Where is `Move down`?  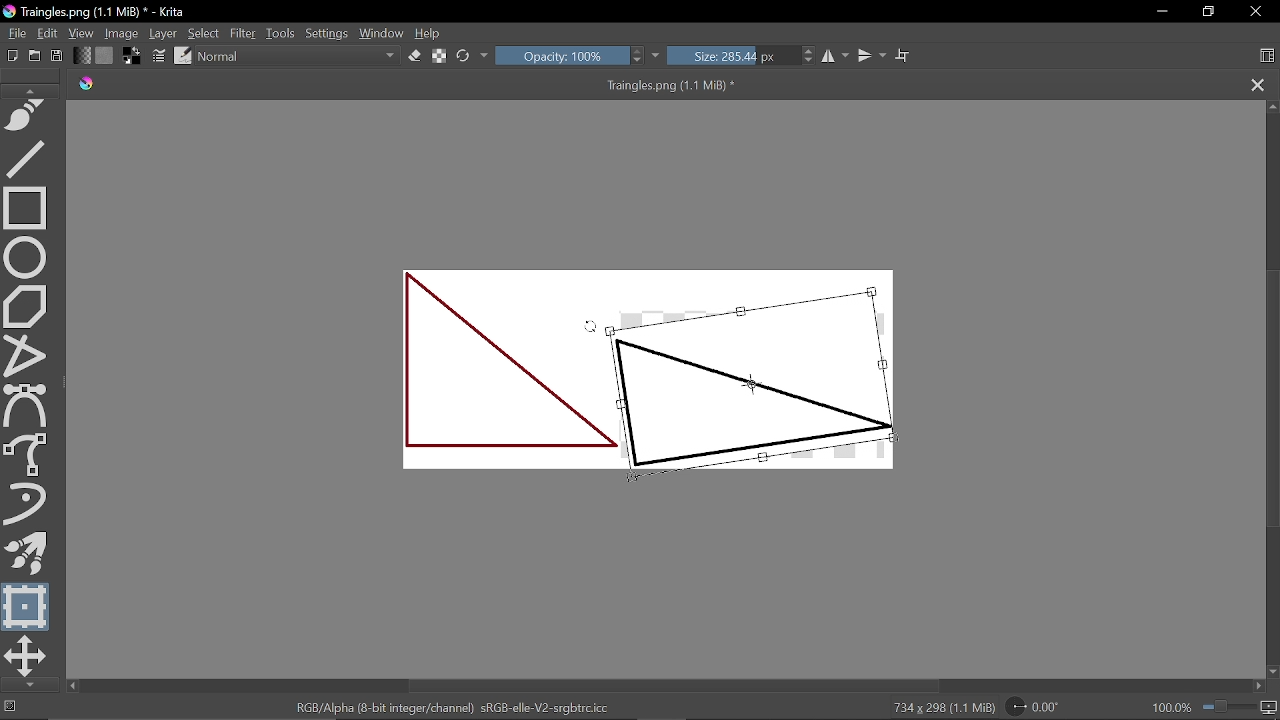
Move down is located at coordinates (1272, 672).